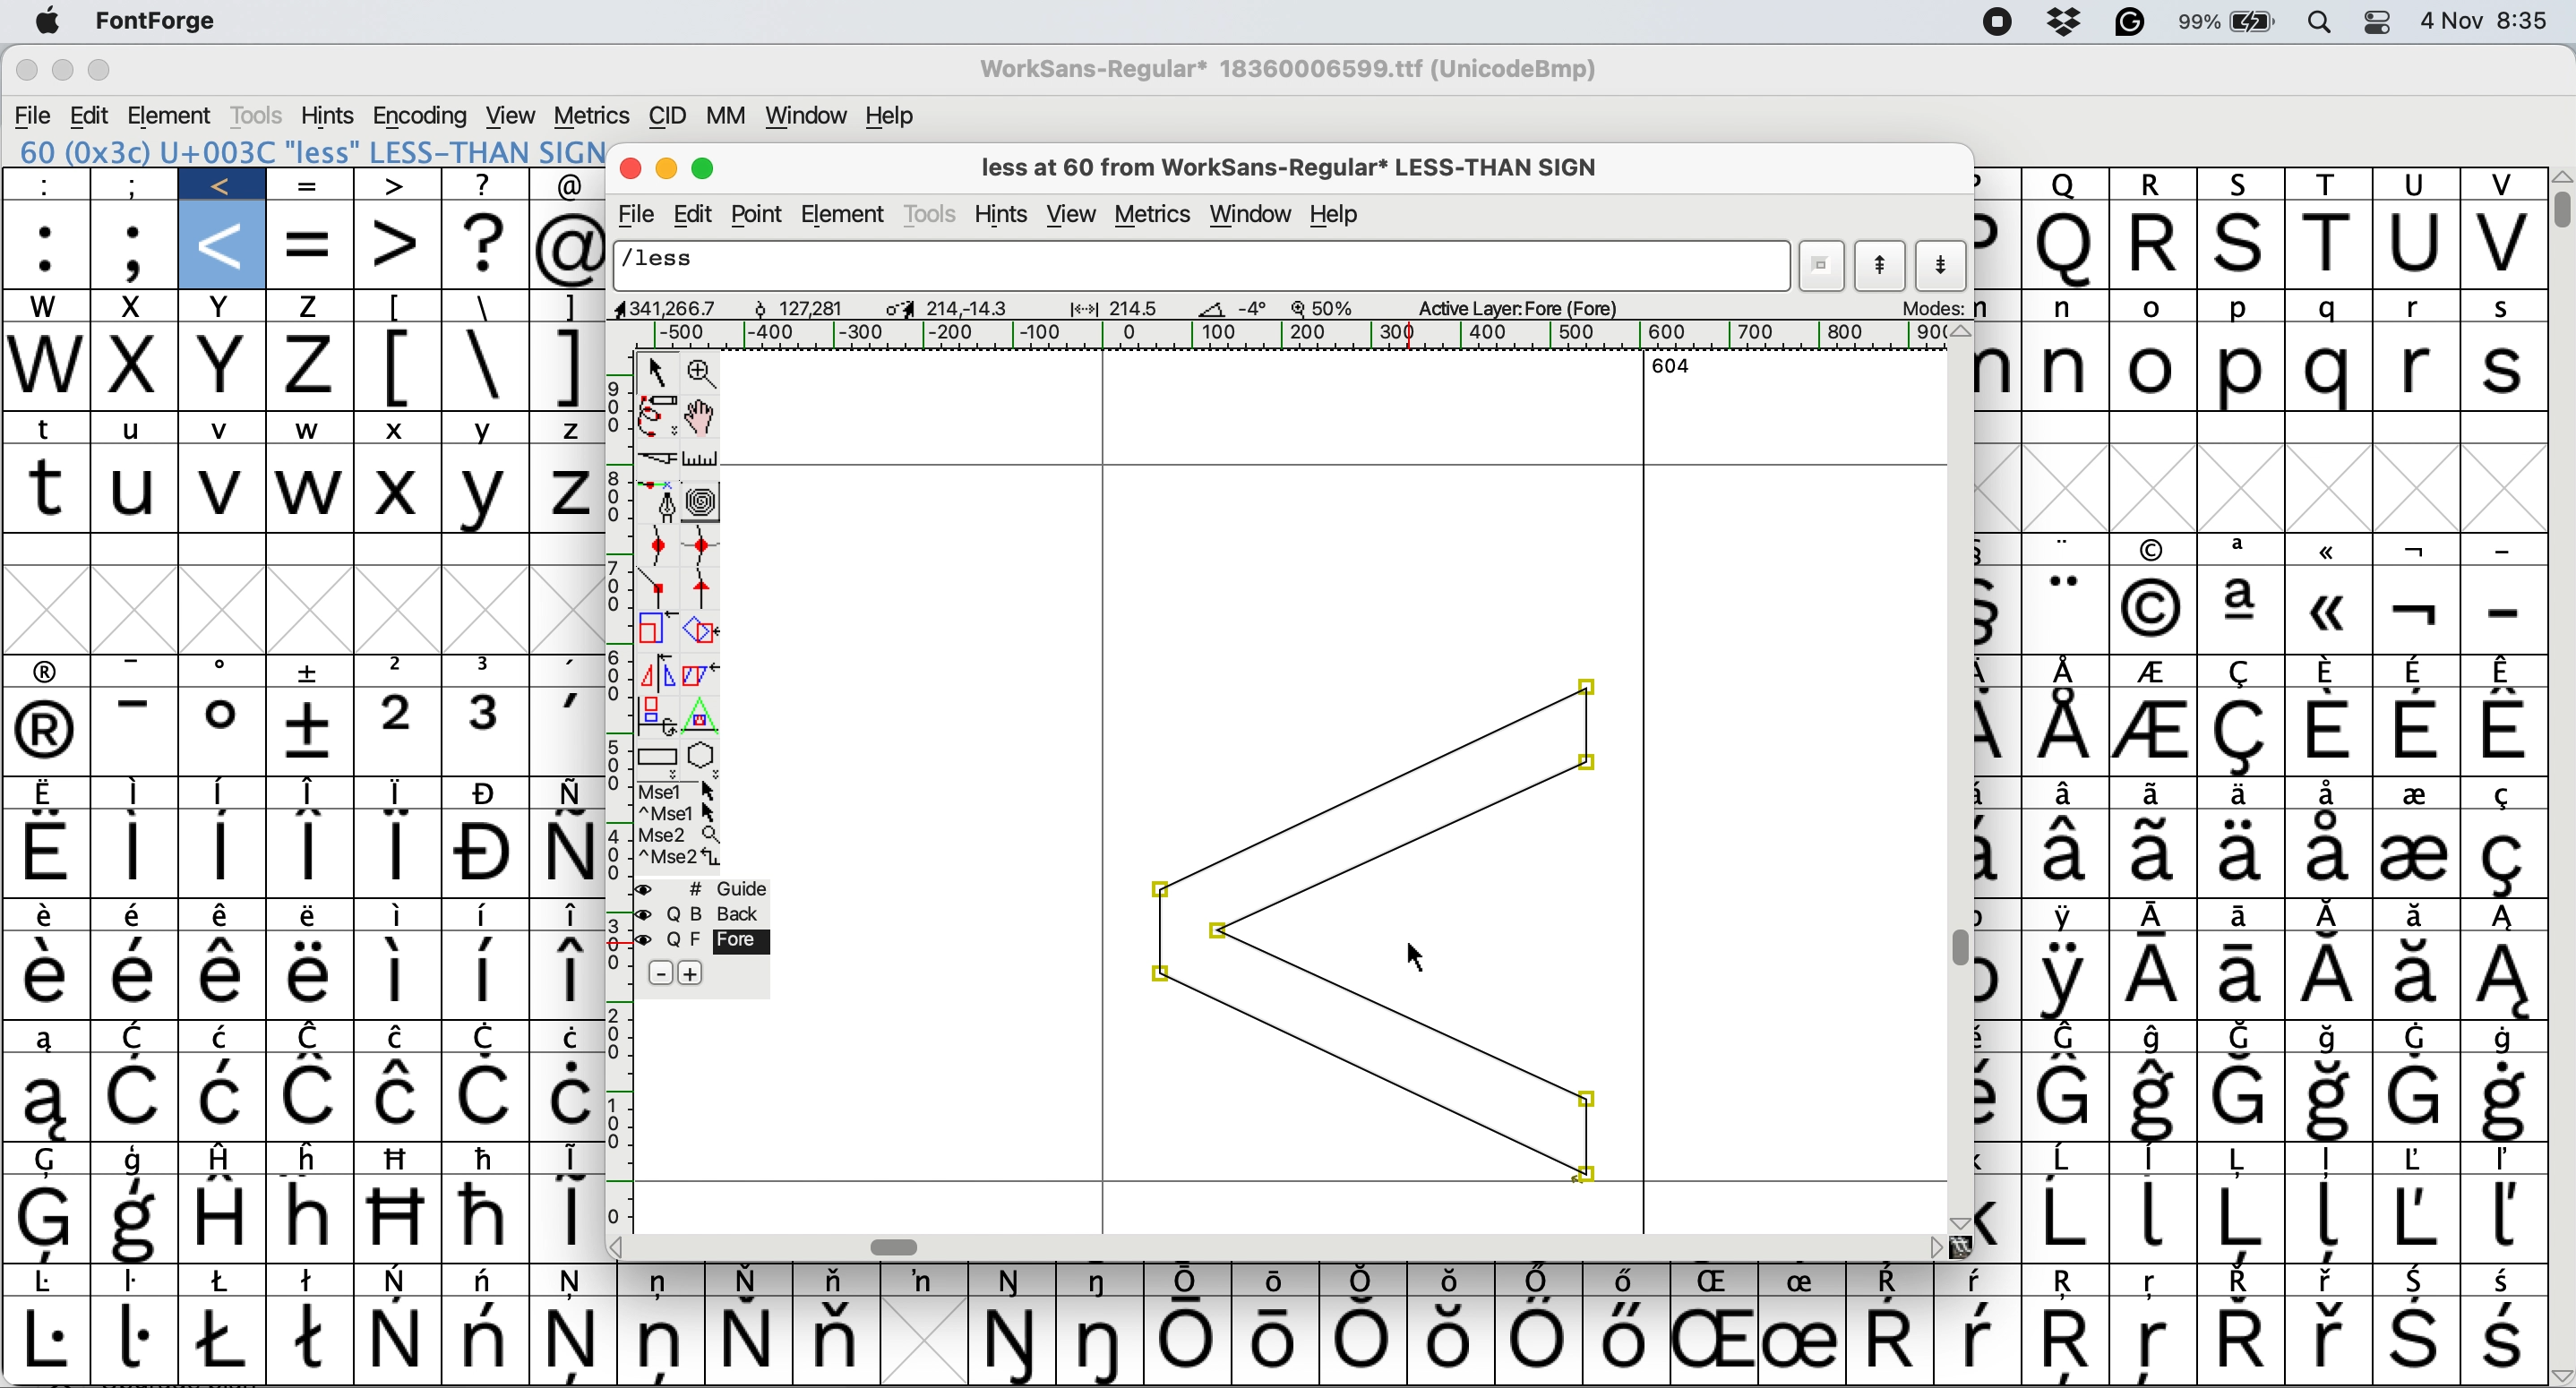 Image resolution: width=2576 pixels, height=1388 pixels. What do you see at coordinates (1995, 982) in the screenshot?
I see `symbol` at bounding box center [1995, 982].